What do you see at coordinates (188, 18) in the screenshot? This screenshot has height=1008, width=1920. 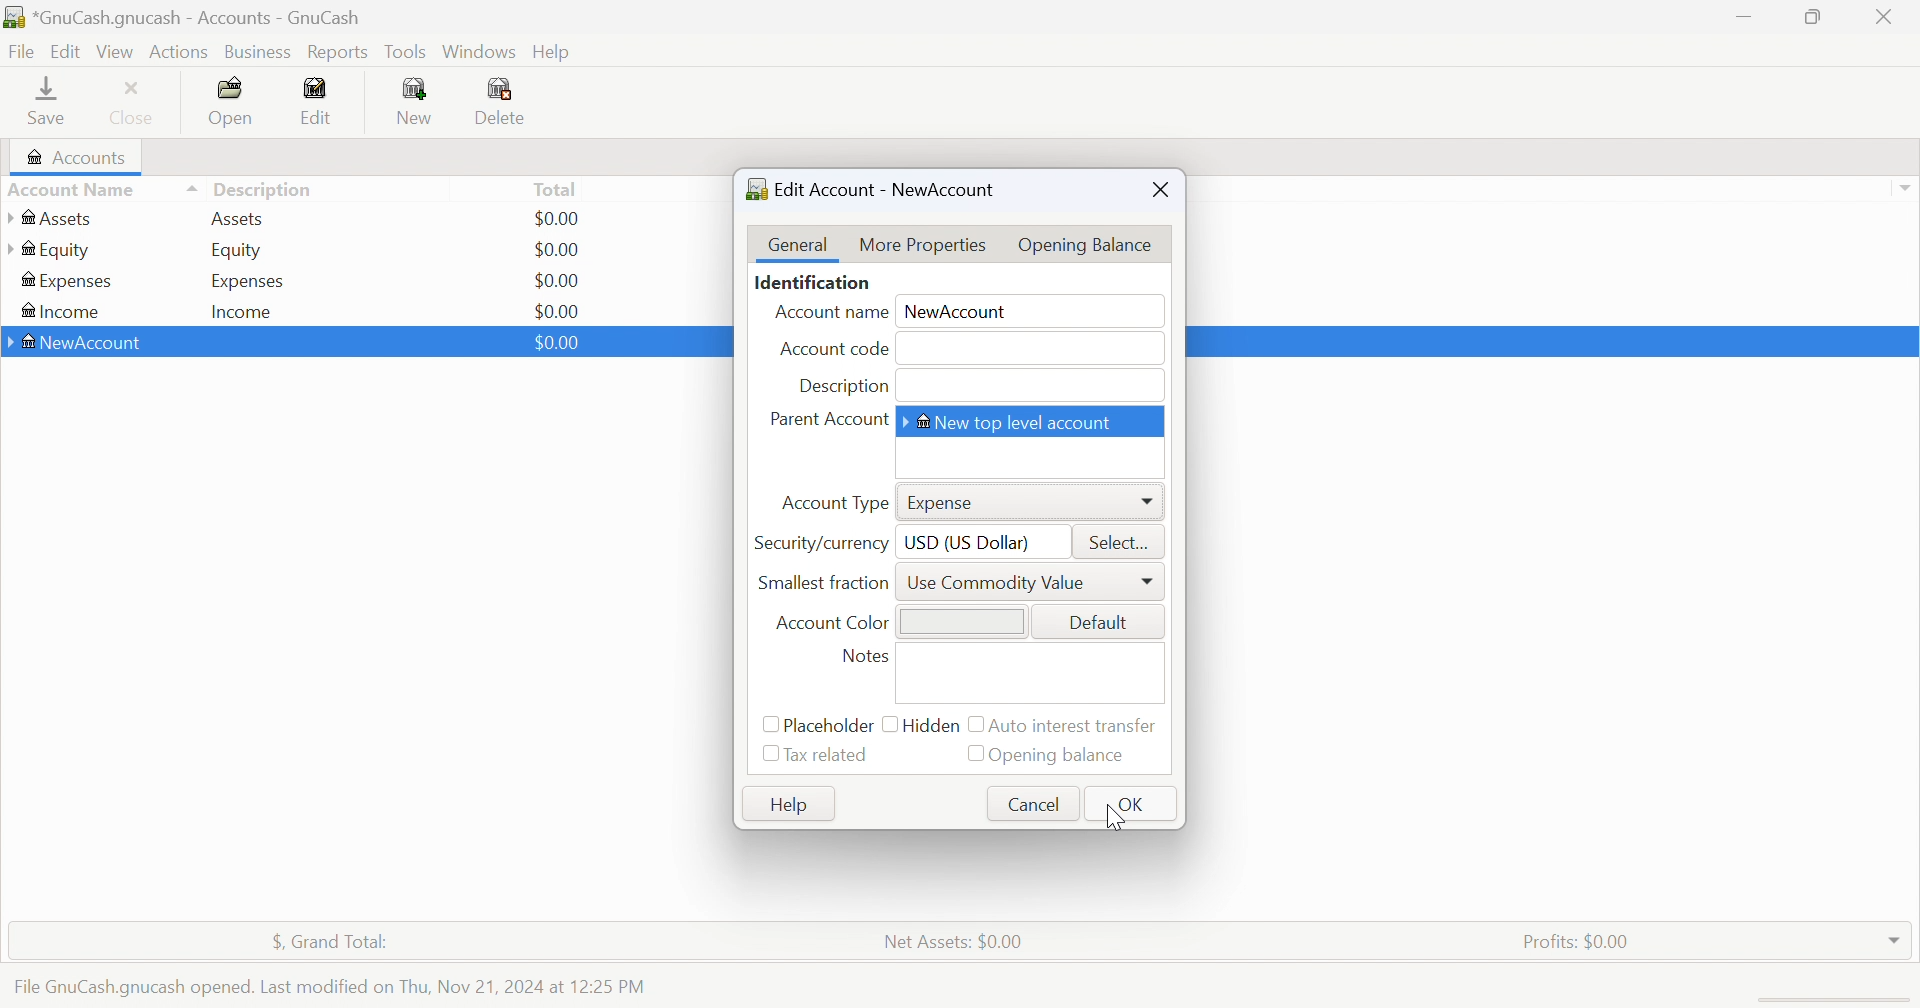 I see `*GnuCash.gnucash - Accounts -GnuCash` at bounding box center [188, 18].